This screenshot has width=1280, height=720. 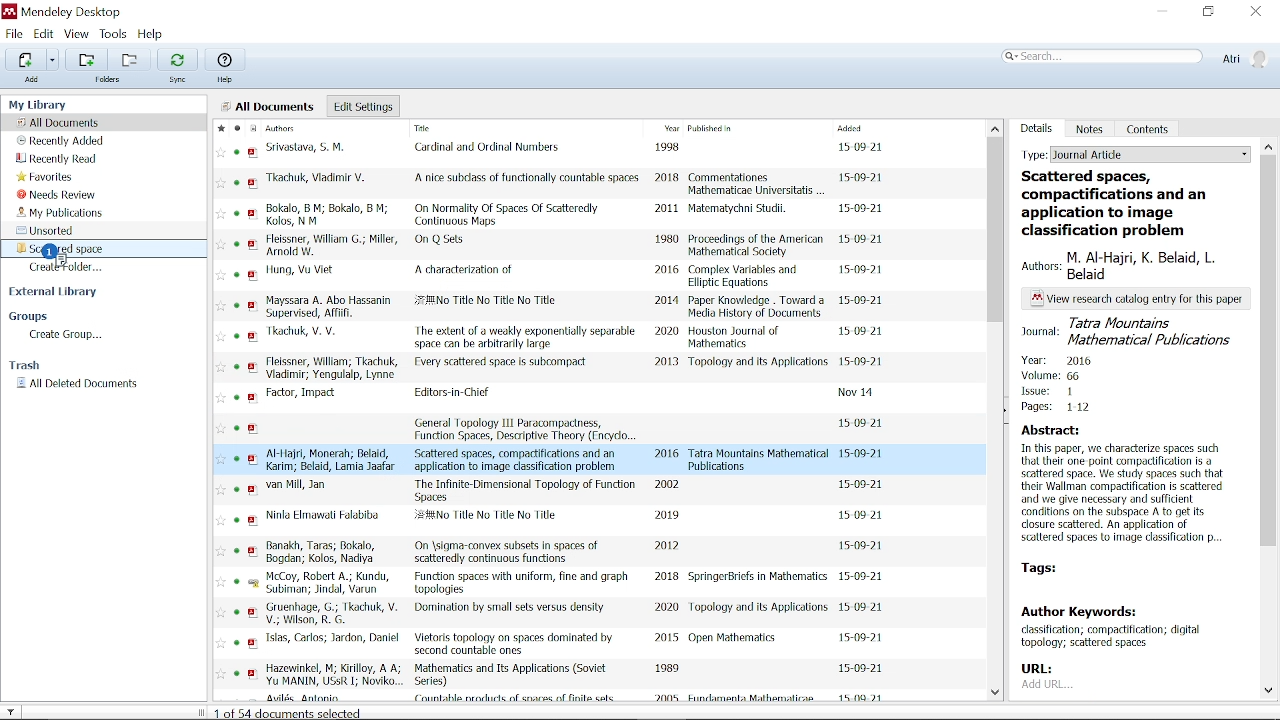 What do you see at coordinates (760, 460) in the screenshot?
I see `Tatra Mountains Mathematical
Publications` at bounding box center [760, 460].